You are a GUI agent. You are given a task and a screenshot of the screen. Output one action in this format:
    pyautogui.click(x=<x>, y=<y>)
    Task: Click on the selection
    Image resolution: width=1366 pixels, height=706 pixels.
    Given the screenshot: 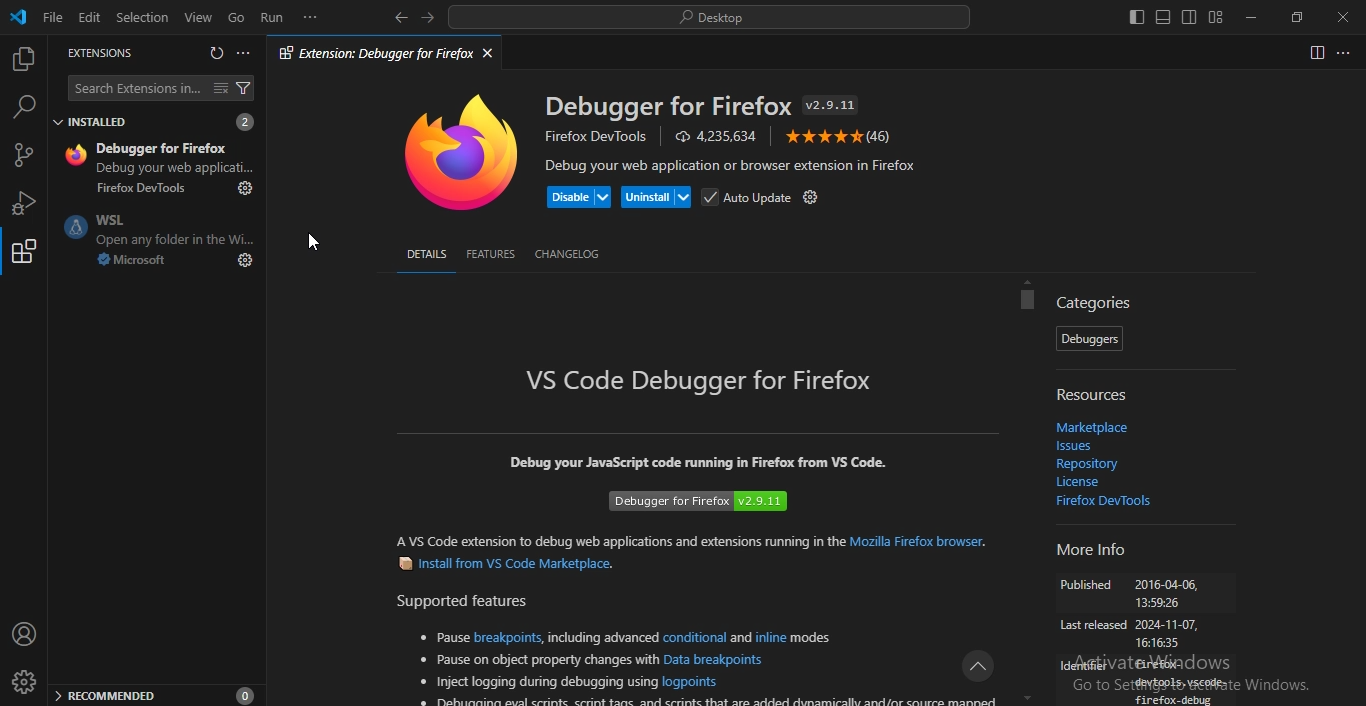 What is the action you would take?
    pyautogui.click(x=142, y=17)
    